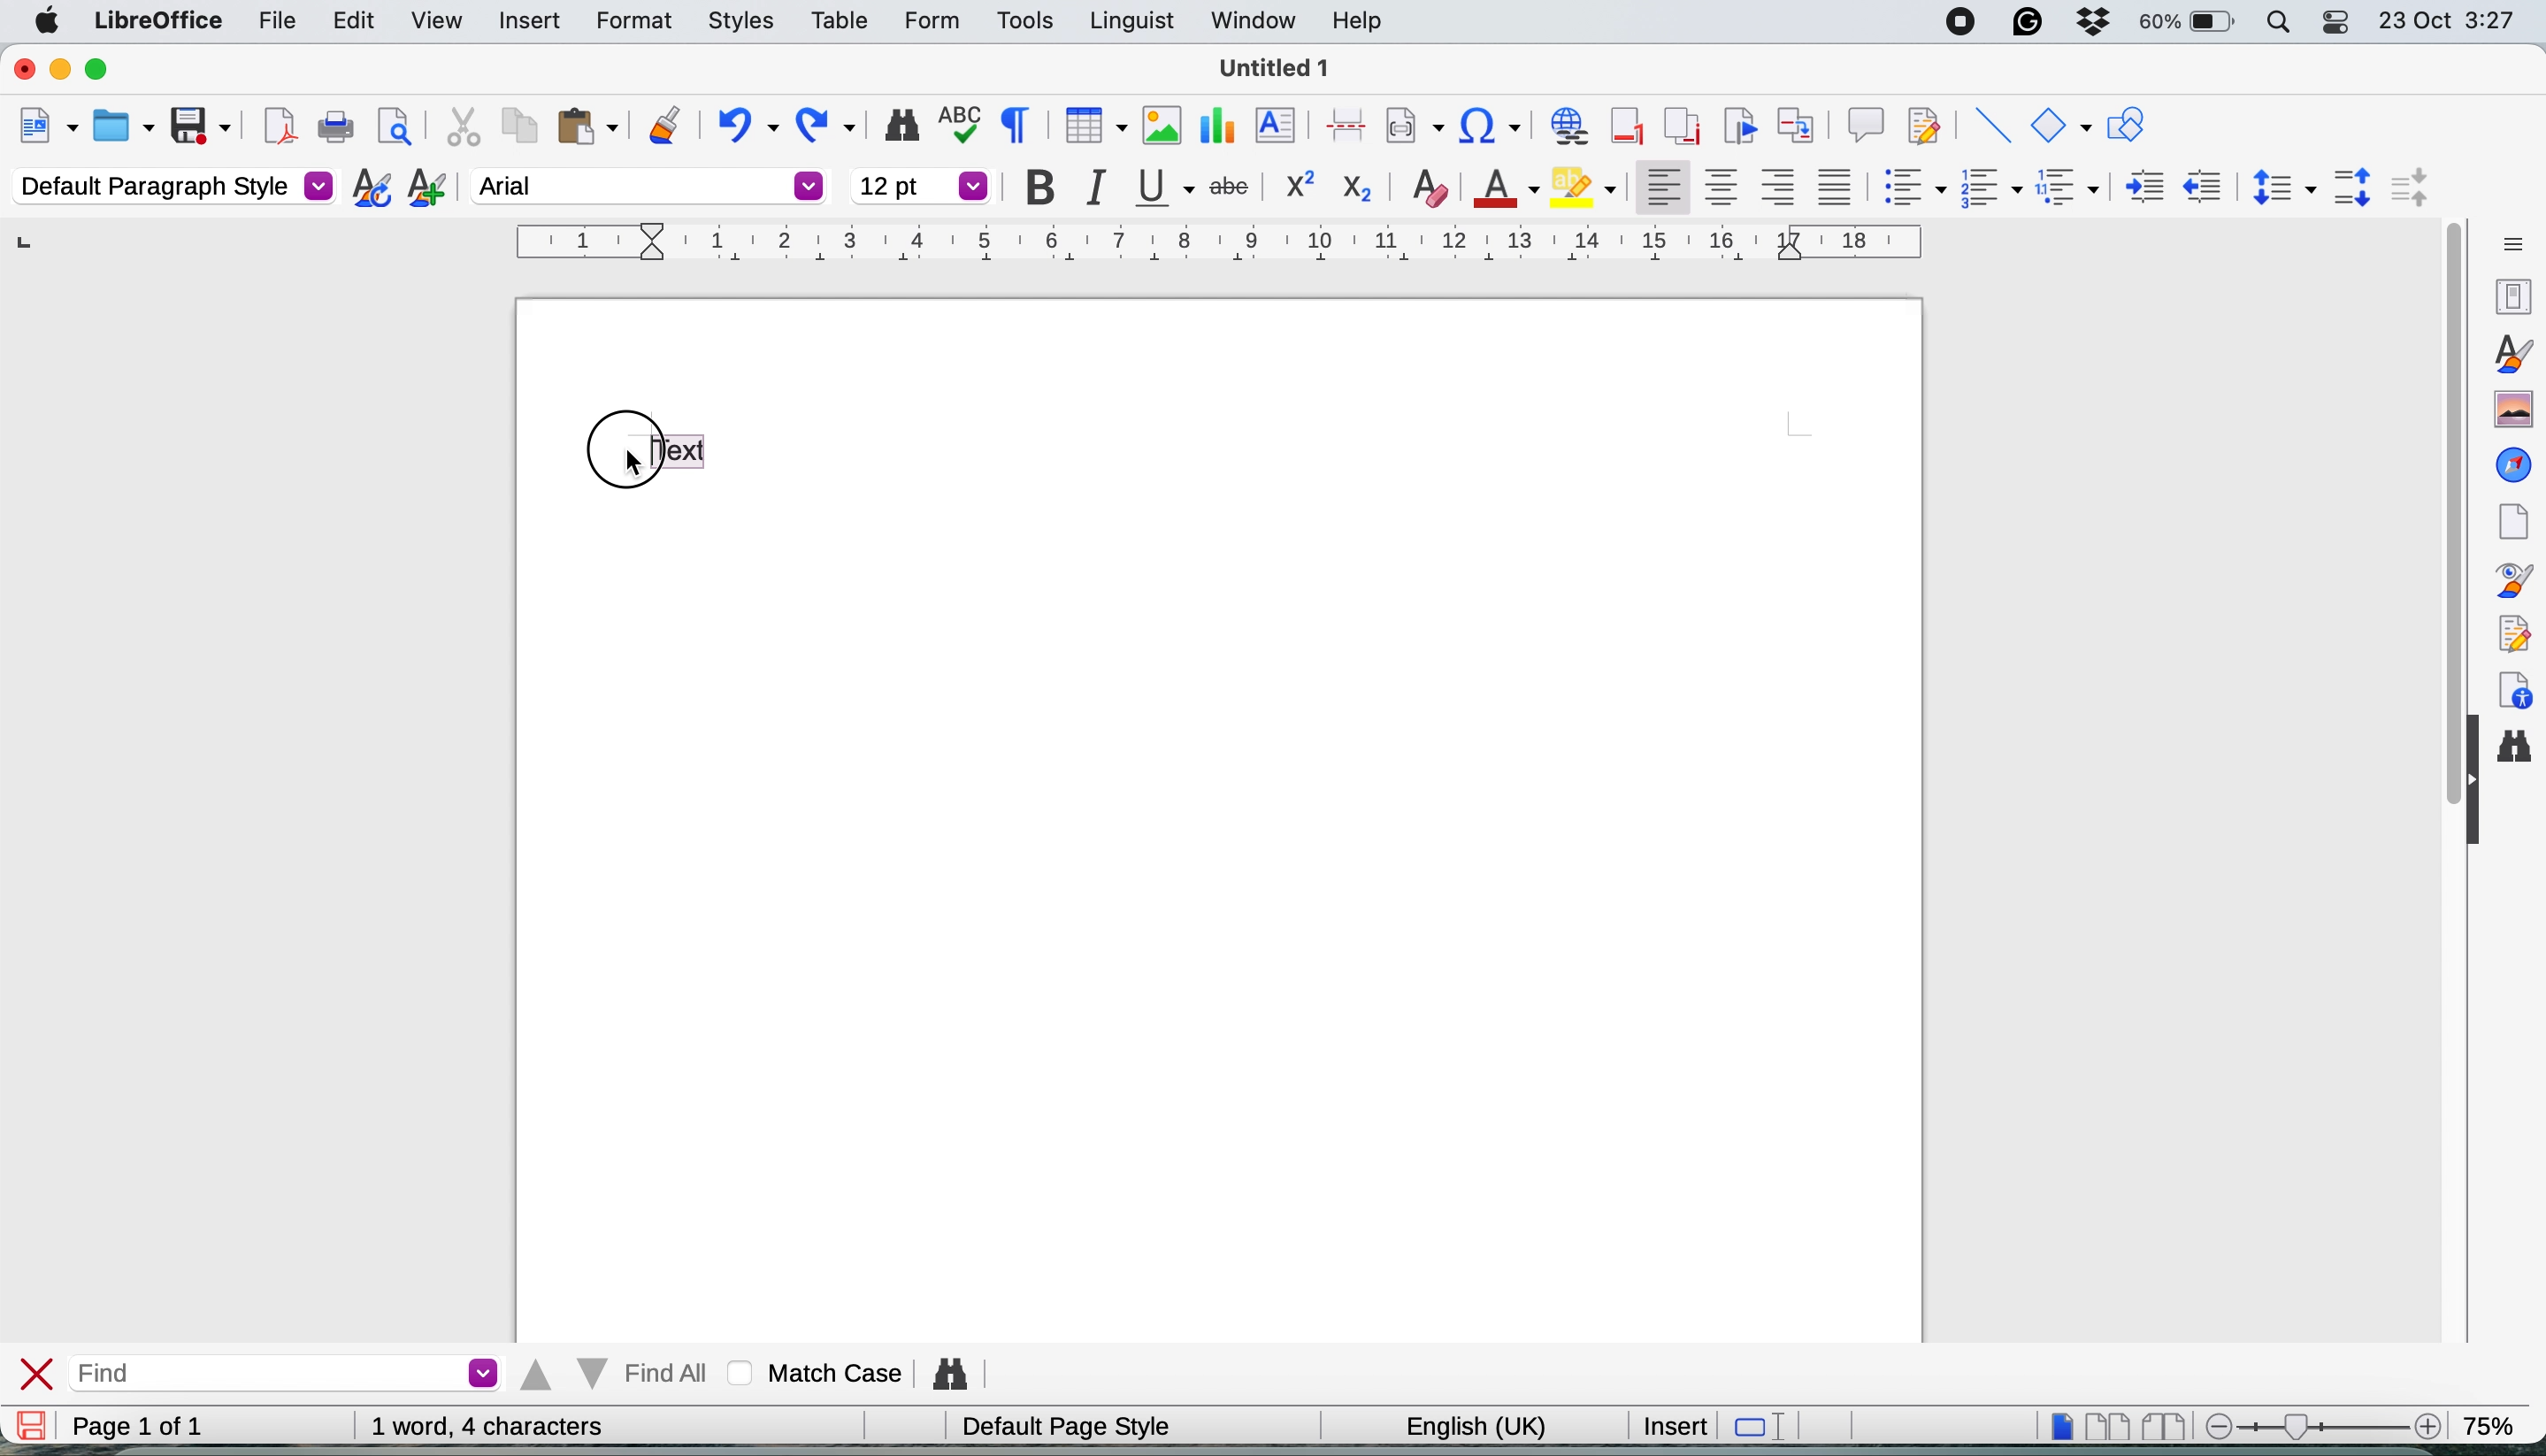  What do you see at coordinates (1013, 126) in the screenshot?
I see `toggle formatting marks` at bounding box center [1013, 126].